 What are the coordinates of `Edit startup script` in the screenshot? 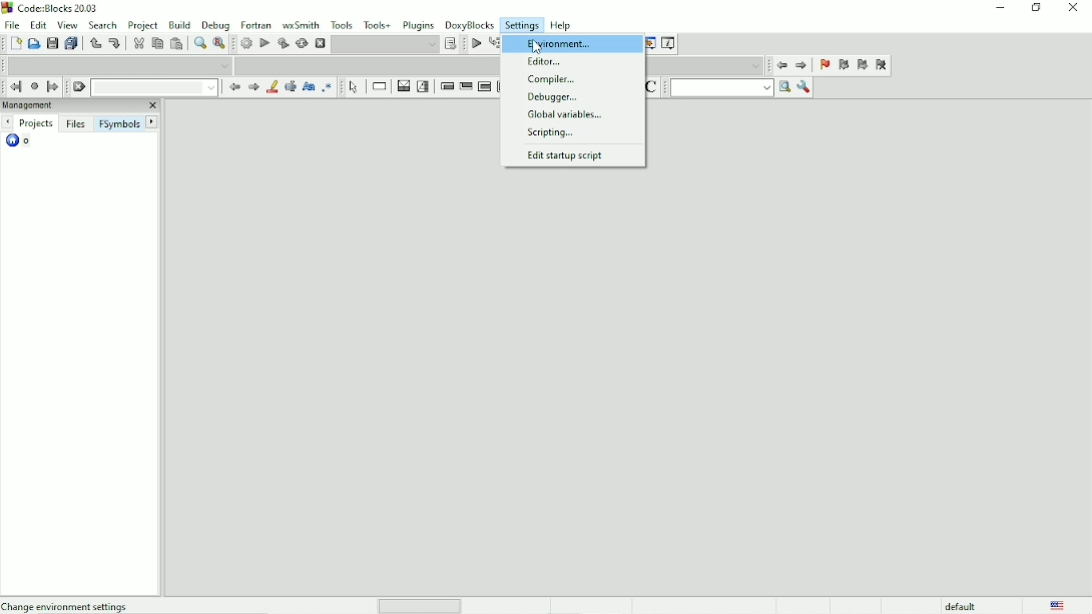 It's located at (570, 157).